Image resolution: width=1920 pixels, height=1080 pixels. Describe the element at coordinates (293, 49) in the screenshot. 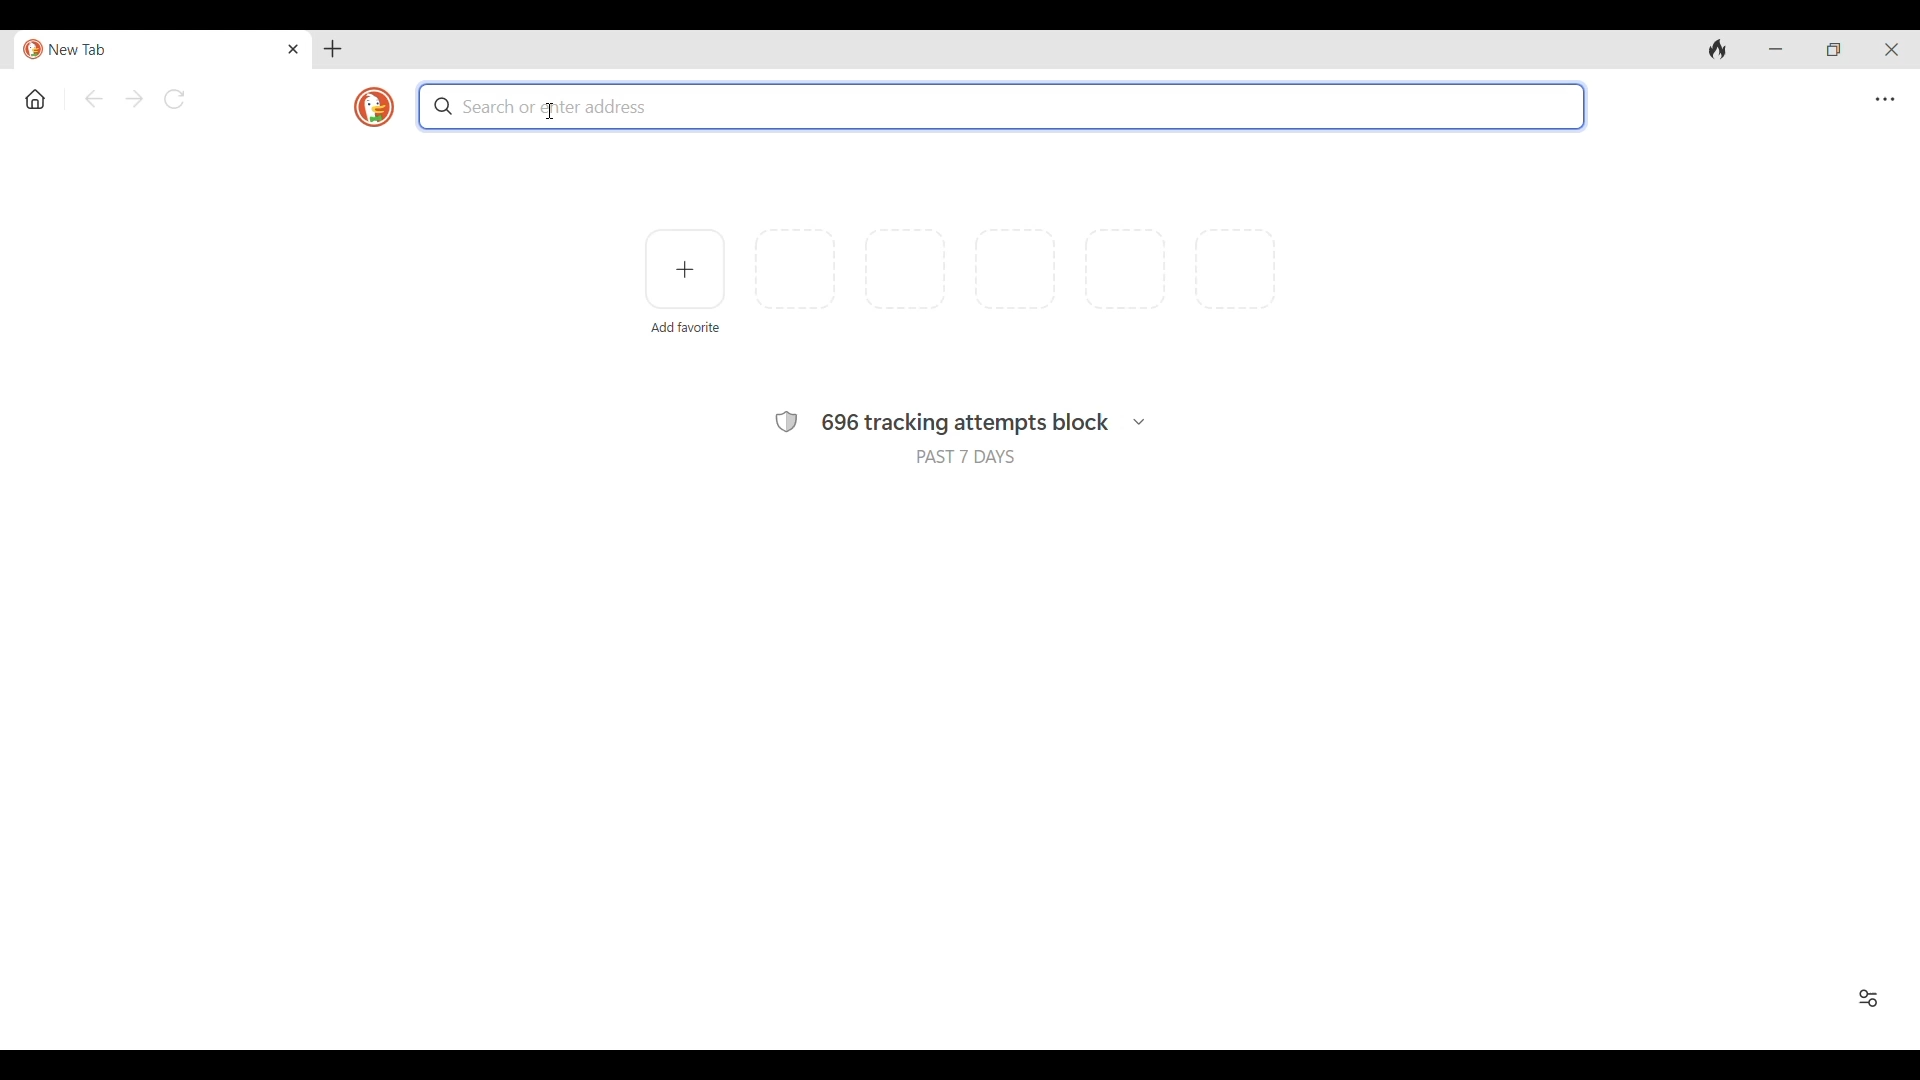

I see `Close current open tab` at that location.